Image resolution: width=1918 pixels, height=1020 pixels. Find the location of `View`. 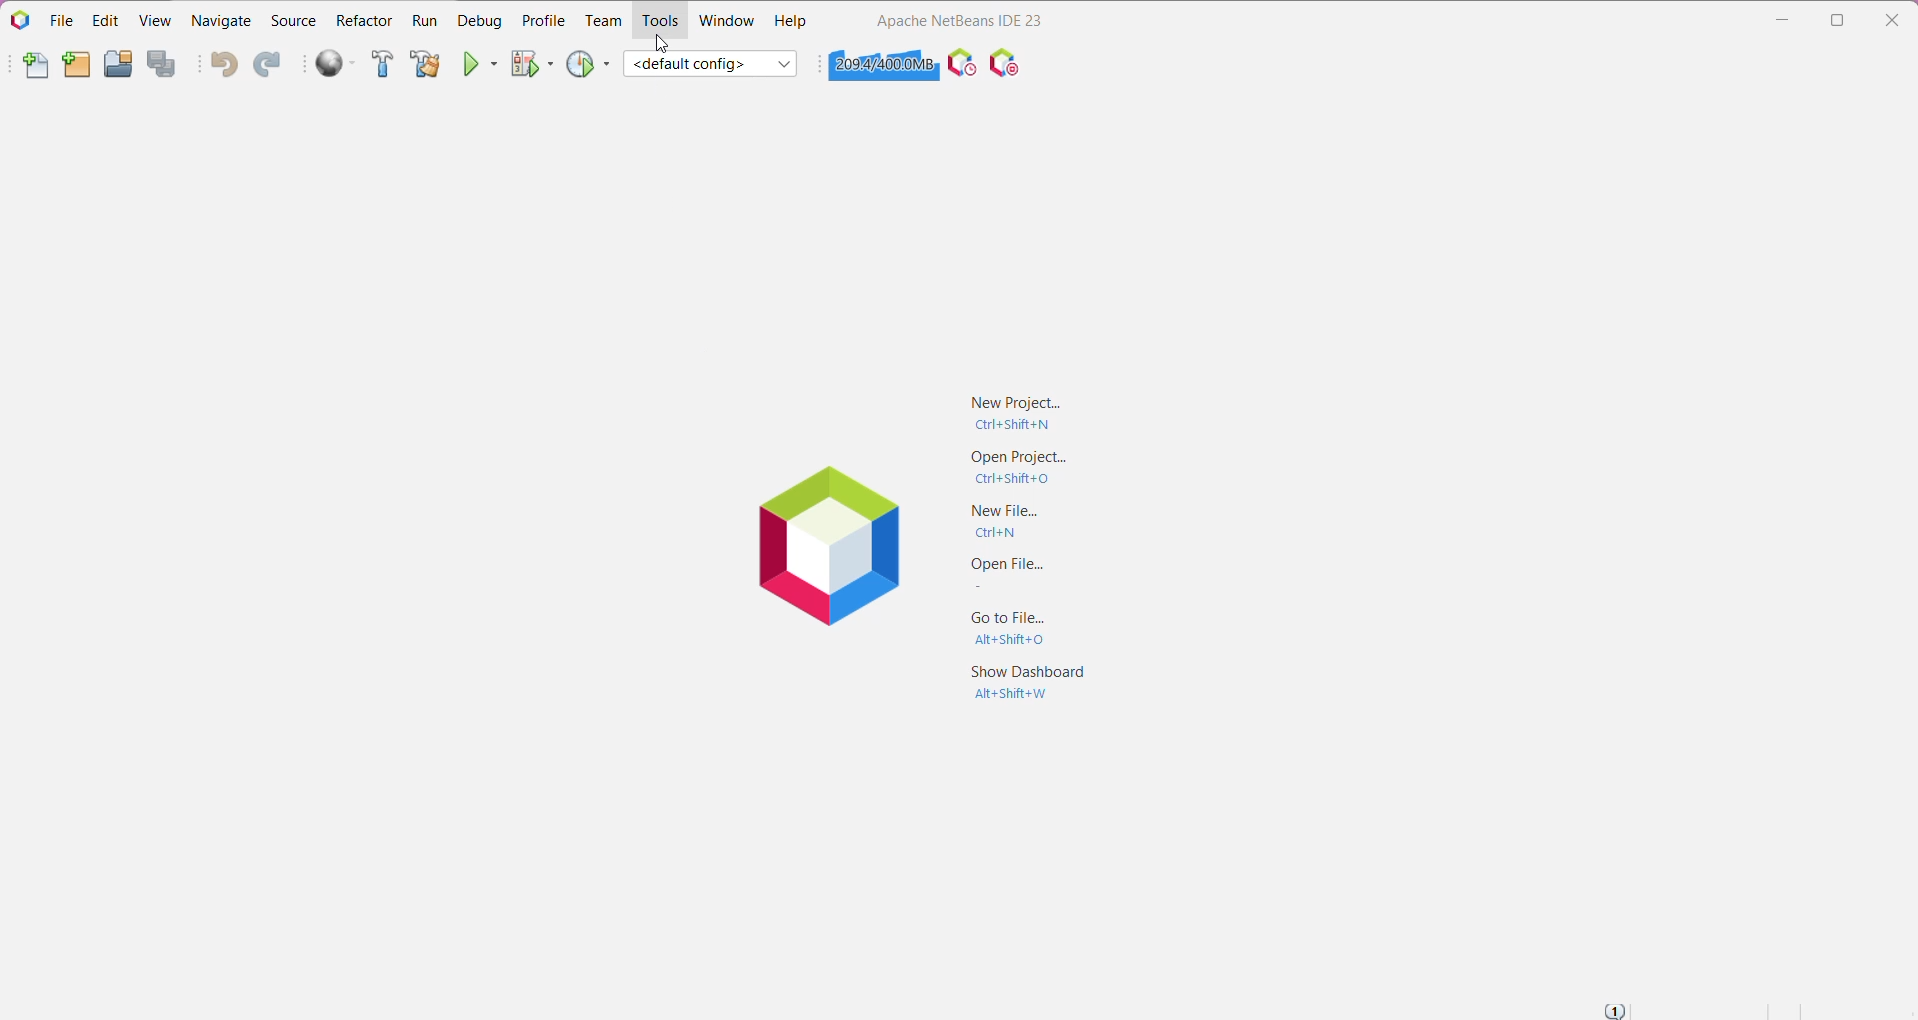

View is located at coordinates (157, 19).